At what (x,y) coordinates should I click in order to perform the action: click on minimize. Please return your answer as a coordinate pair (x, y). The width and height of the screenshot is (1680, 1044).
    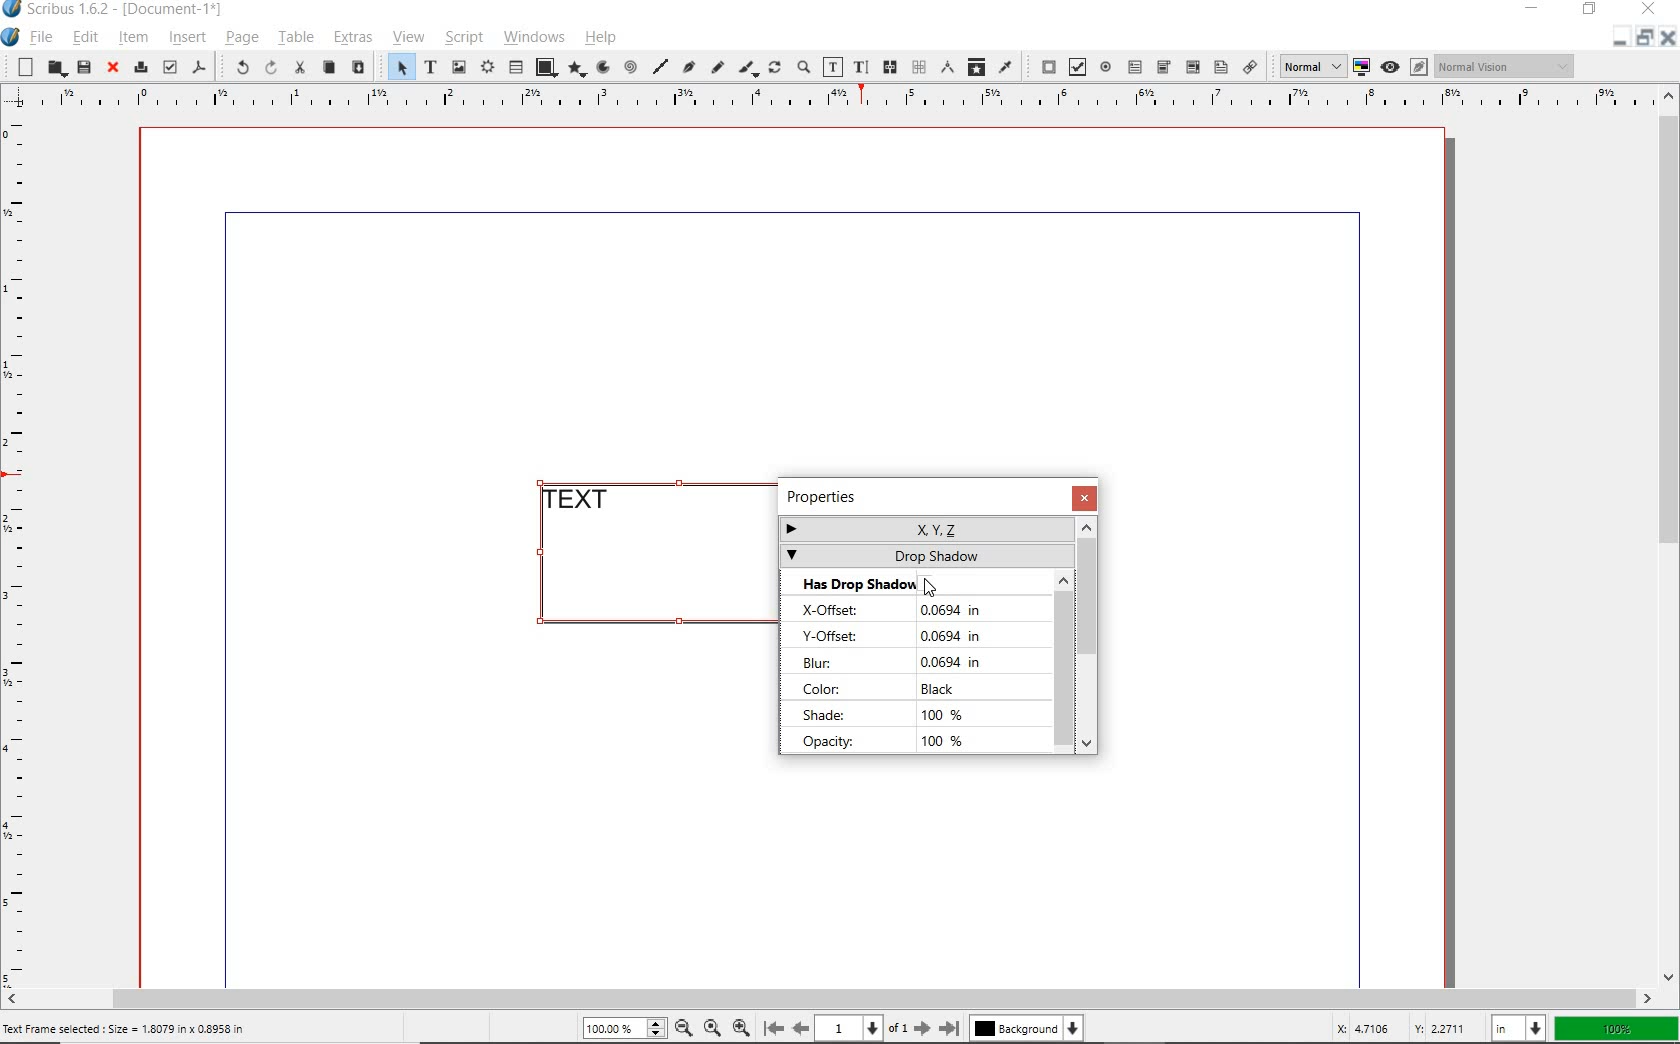
    Looking at the image, I should click on (1642, 38).